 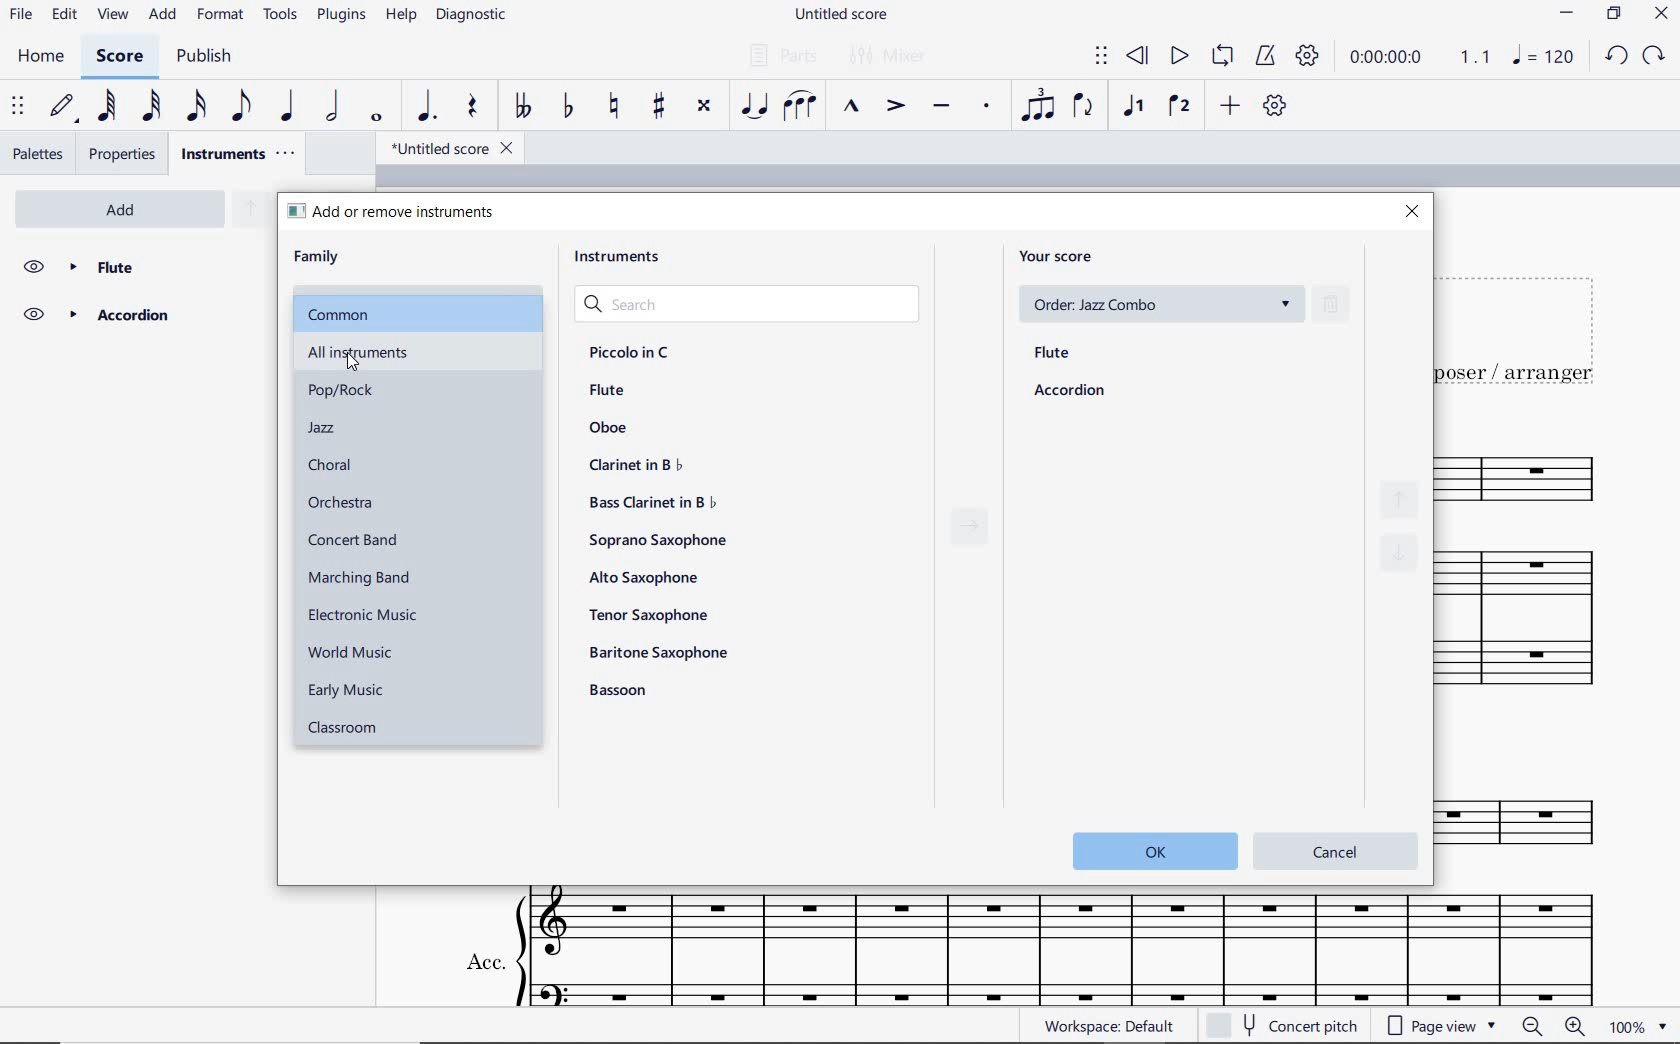 What do you see at coordinates (238, 108) in the screenshot?
I see `eighth note` at bounding box center [238, 108].